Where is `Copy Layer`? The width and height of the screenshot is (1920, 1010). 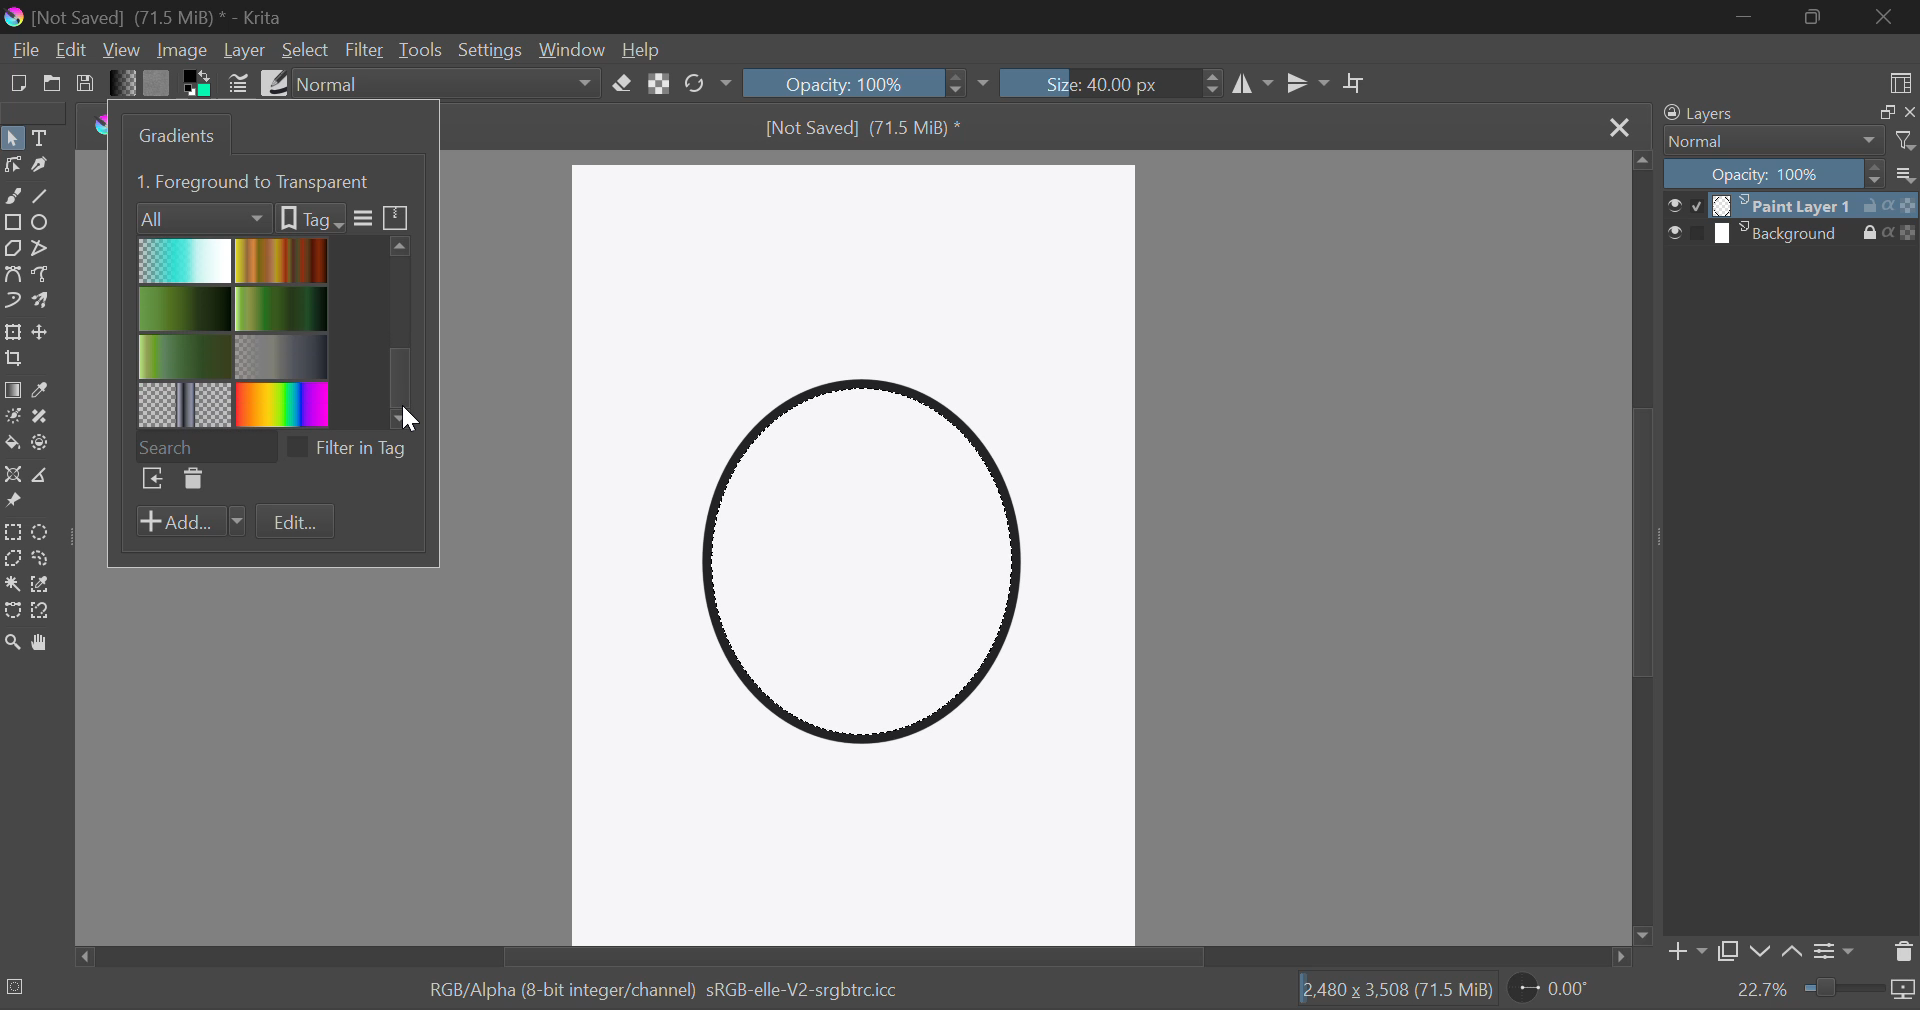
Copy Layer is located at coordinates (1730, 951).